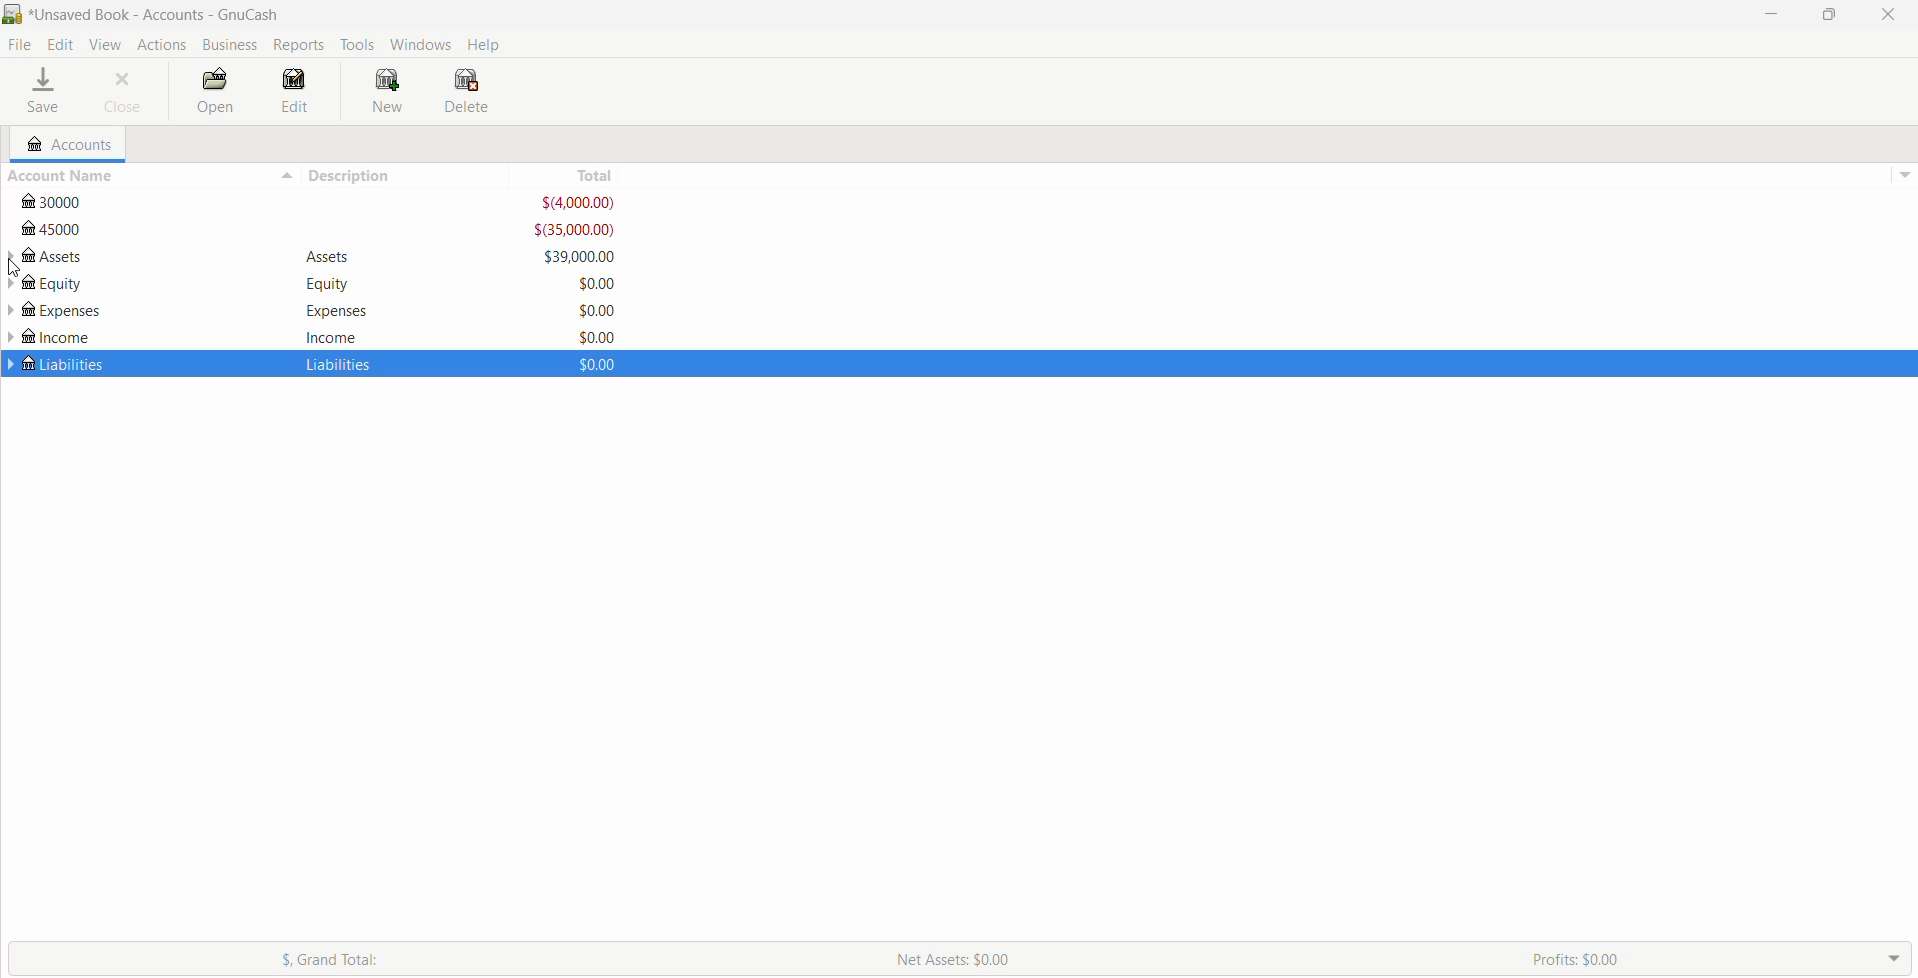 The height and width of the screenshot is (978, 1918). I want to click on $0.00, so click(597, 283).